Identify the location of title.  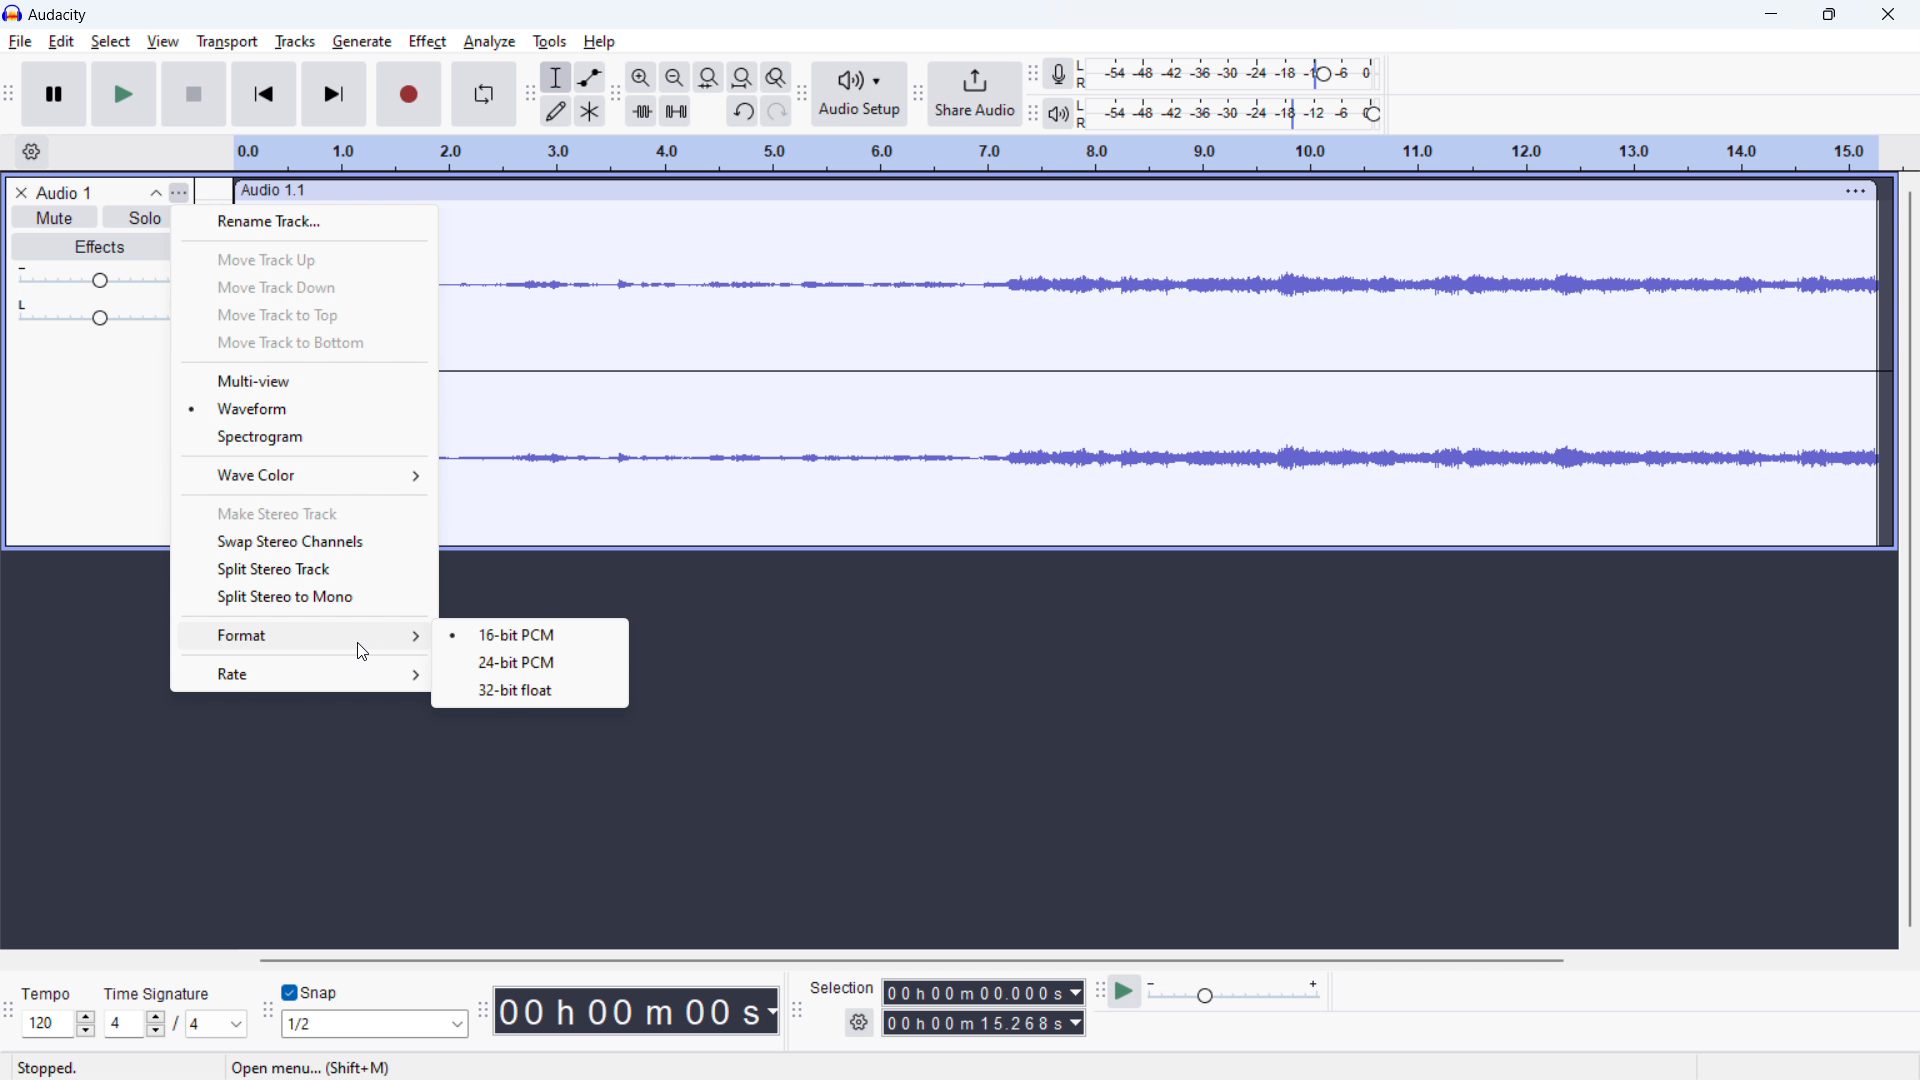
(60, 15).